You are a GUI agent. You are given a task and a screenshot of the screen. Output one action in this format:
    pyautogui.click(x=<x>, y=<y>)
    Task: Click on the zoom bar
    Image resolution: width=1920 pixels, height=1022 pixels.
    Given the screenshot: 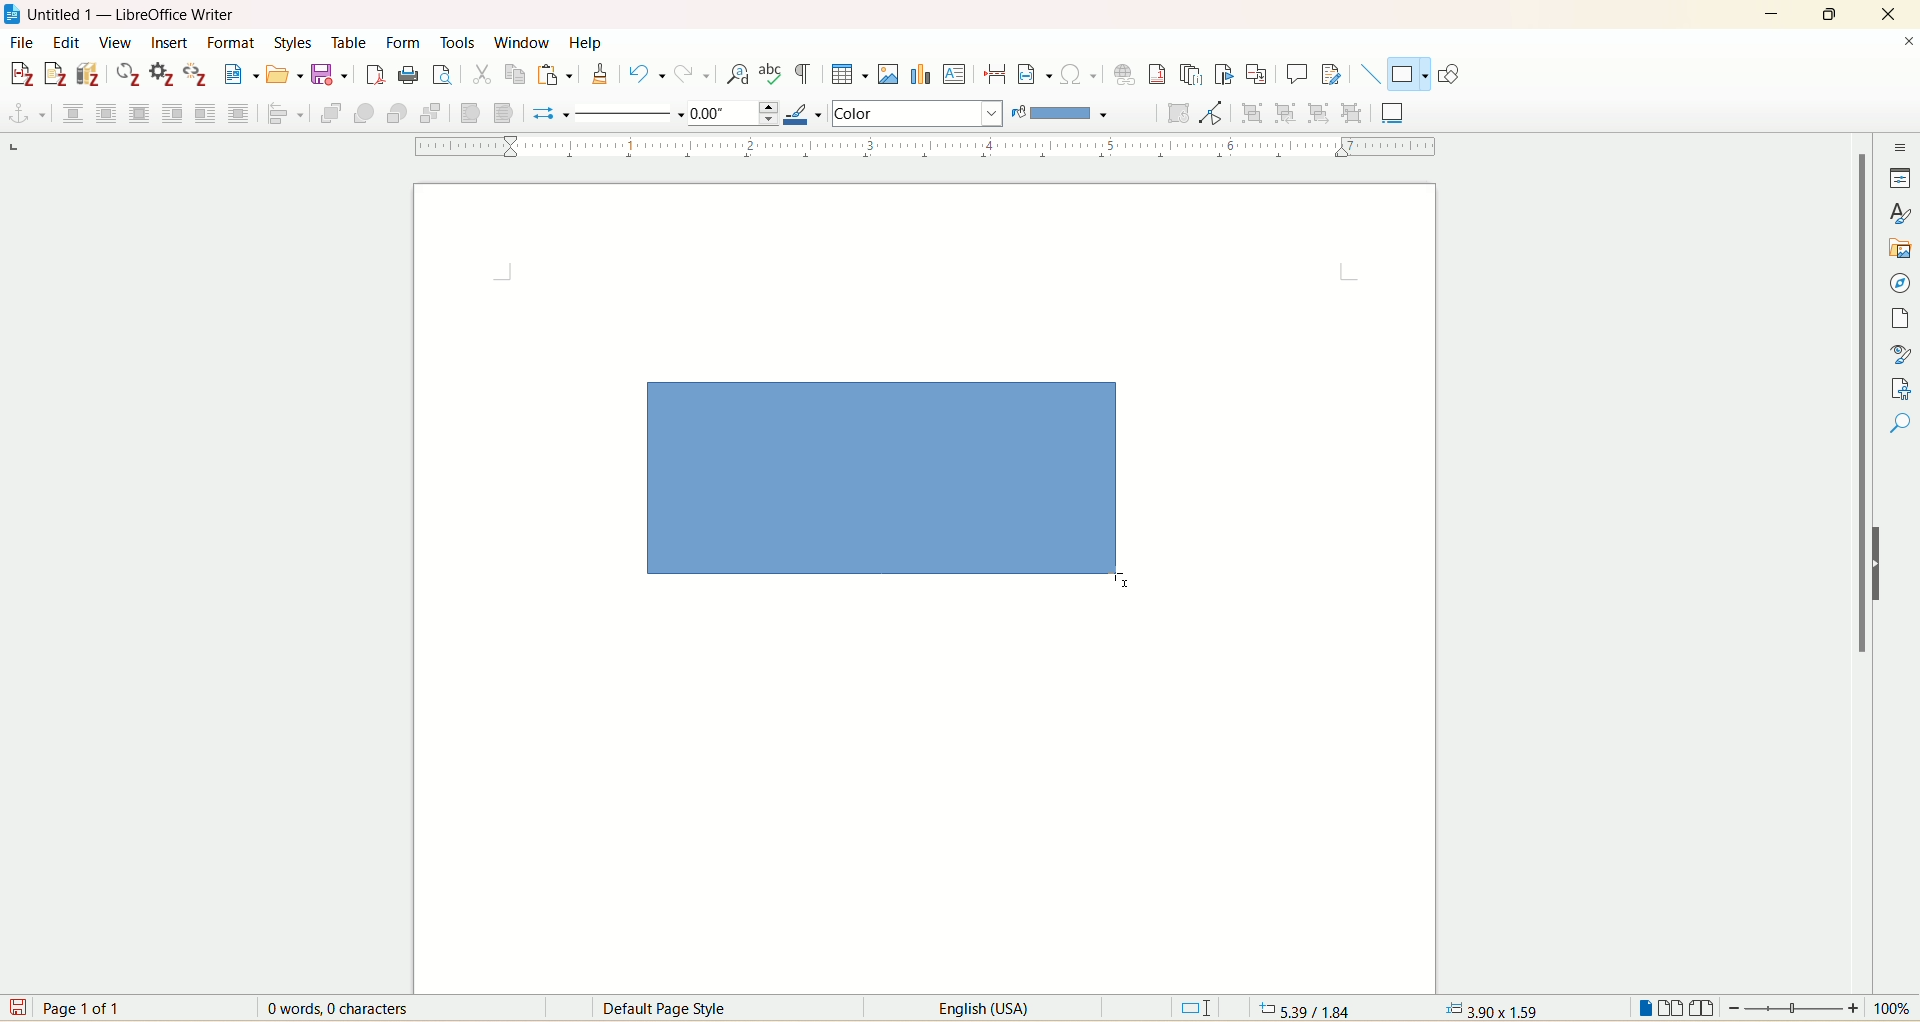 What is the action you would take?
    pyautogui.click(x=1794, y=1007)
    